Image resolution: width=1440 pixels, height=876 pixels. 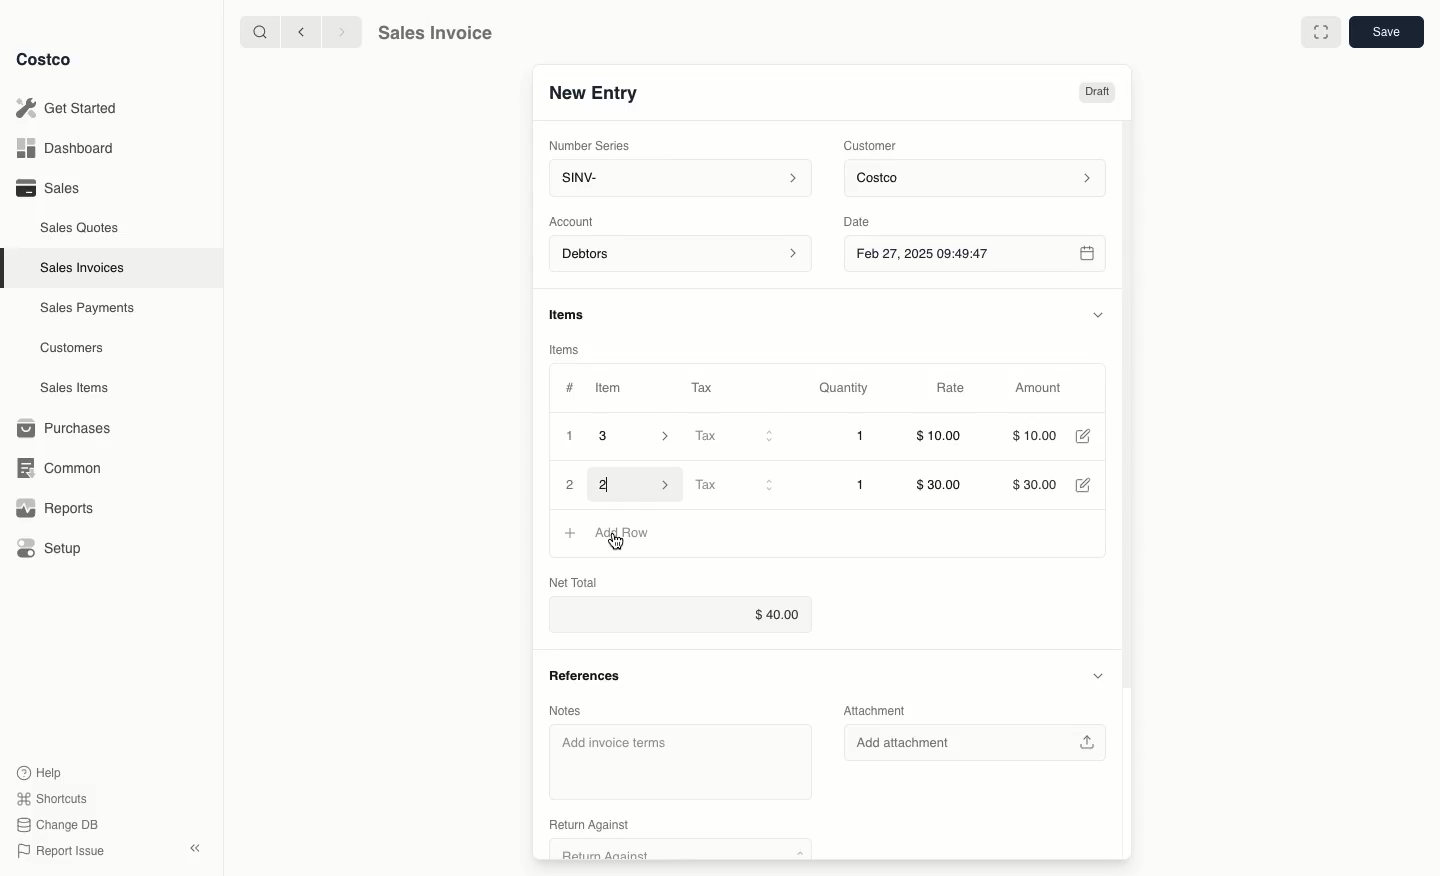 I want to click on 1, so click(x=862, y=438).